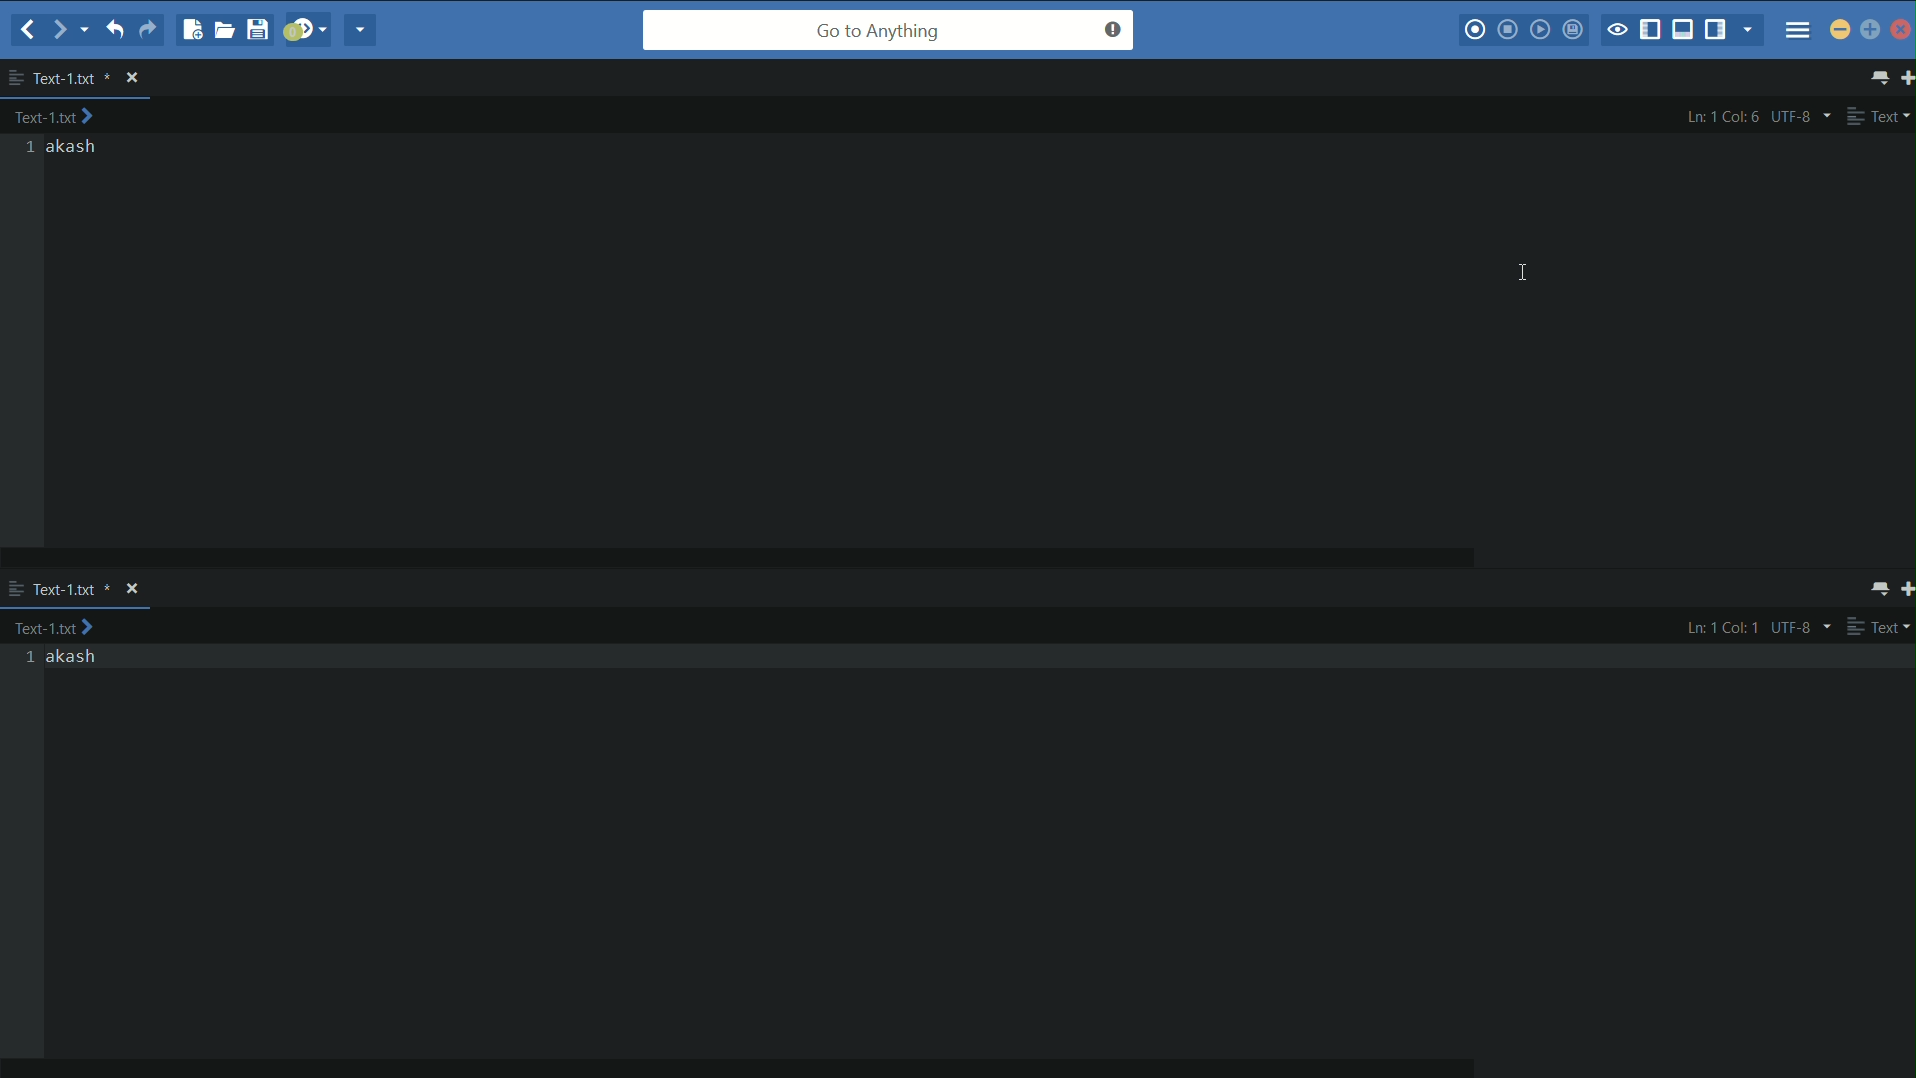 The height and width of the screenshot is (1078, 1916). I want to click on text-1 file, so click(73, 79).